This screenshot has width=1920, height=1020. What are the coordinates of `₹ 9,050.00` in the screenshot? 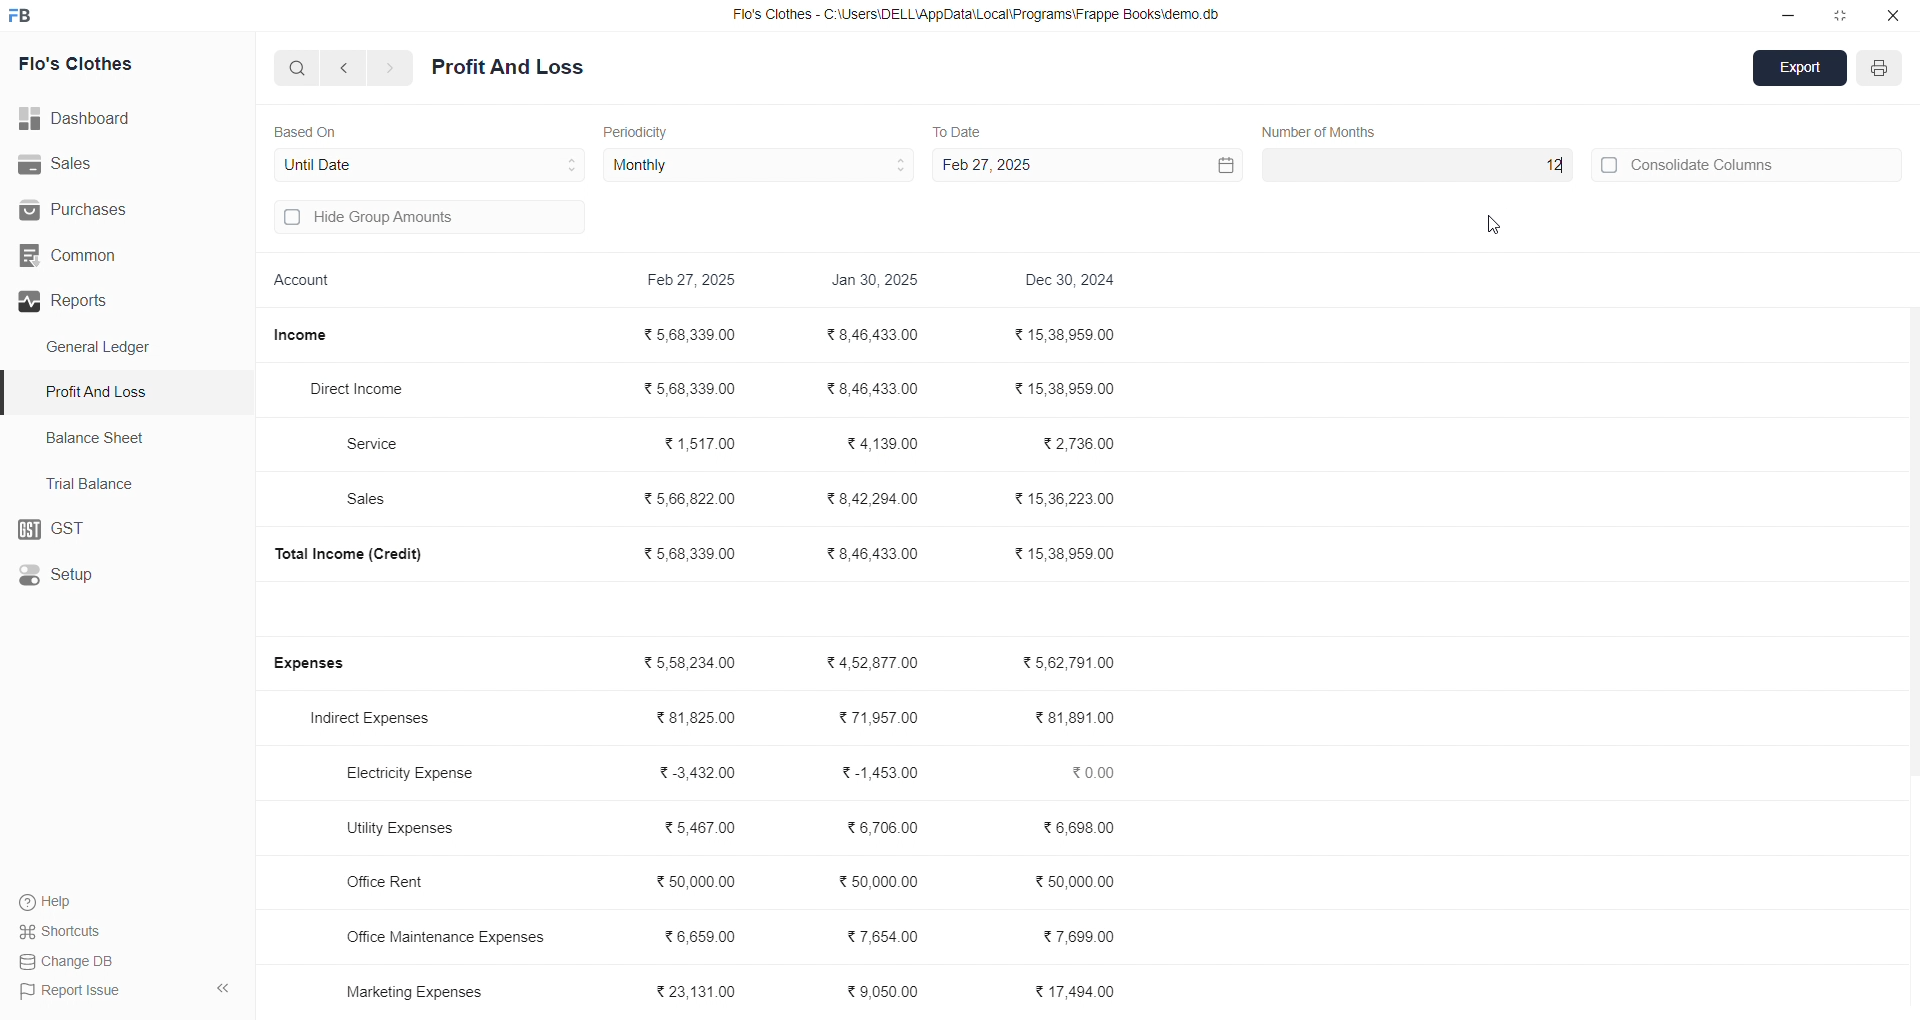 It's located at (889, 995).